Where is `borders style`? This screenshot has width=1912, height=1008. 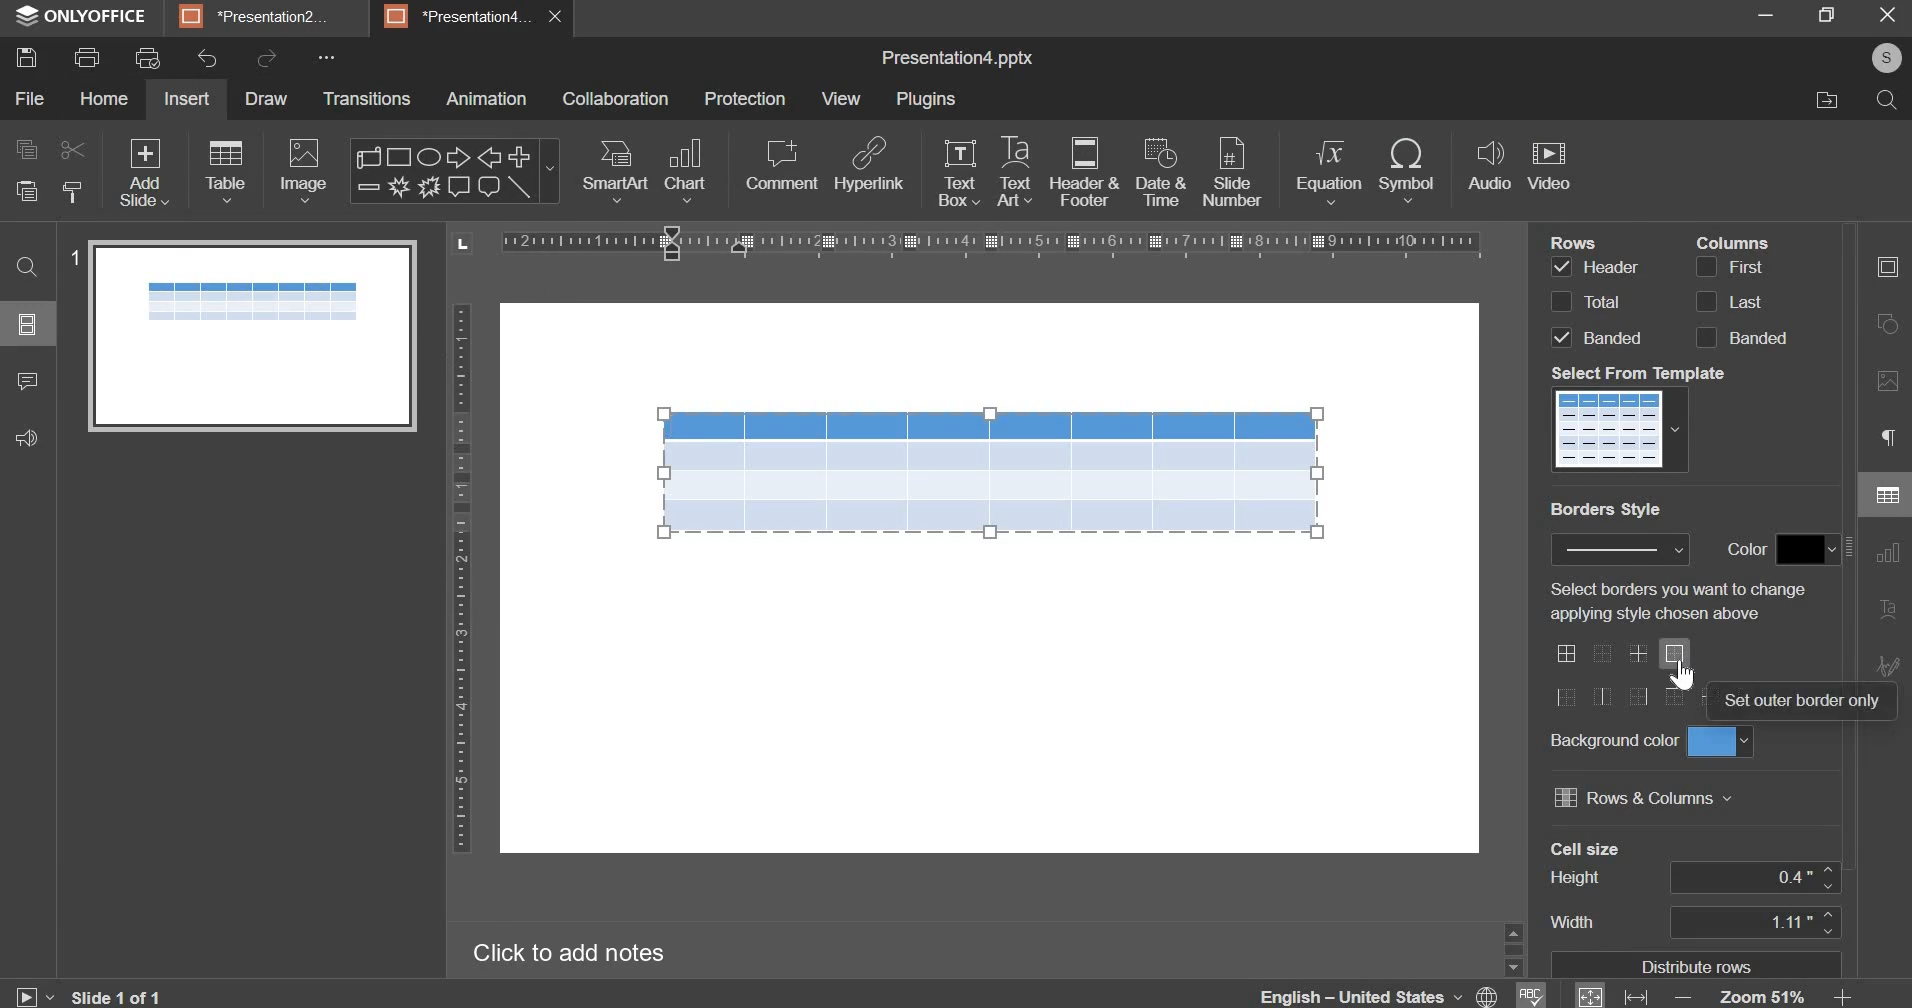
borders style is located at coordinates (1604, 509).